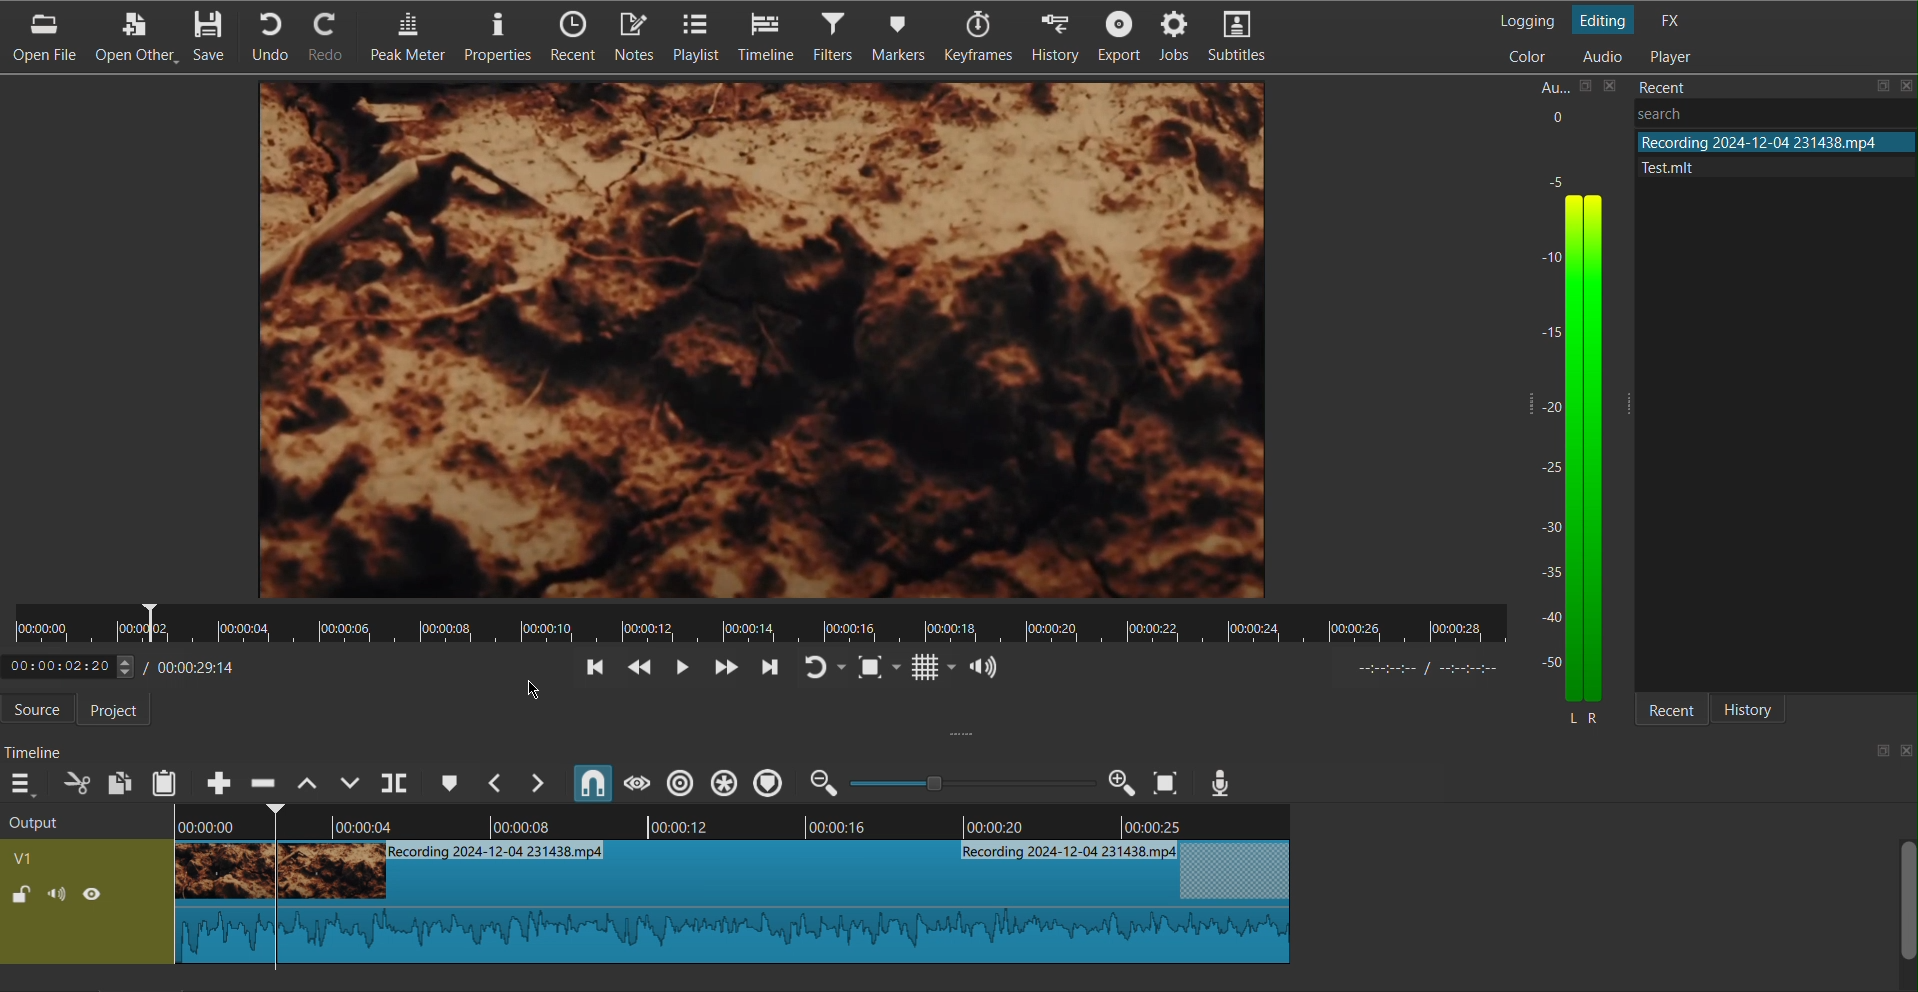  Describe the element at coordinates (1164, 782) in the screenshot. I see `Zoom to Screen` at that location.